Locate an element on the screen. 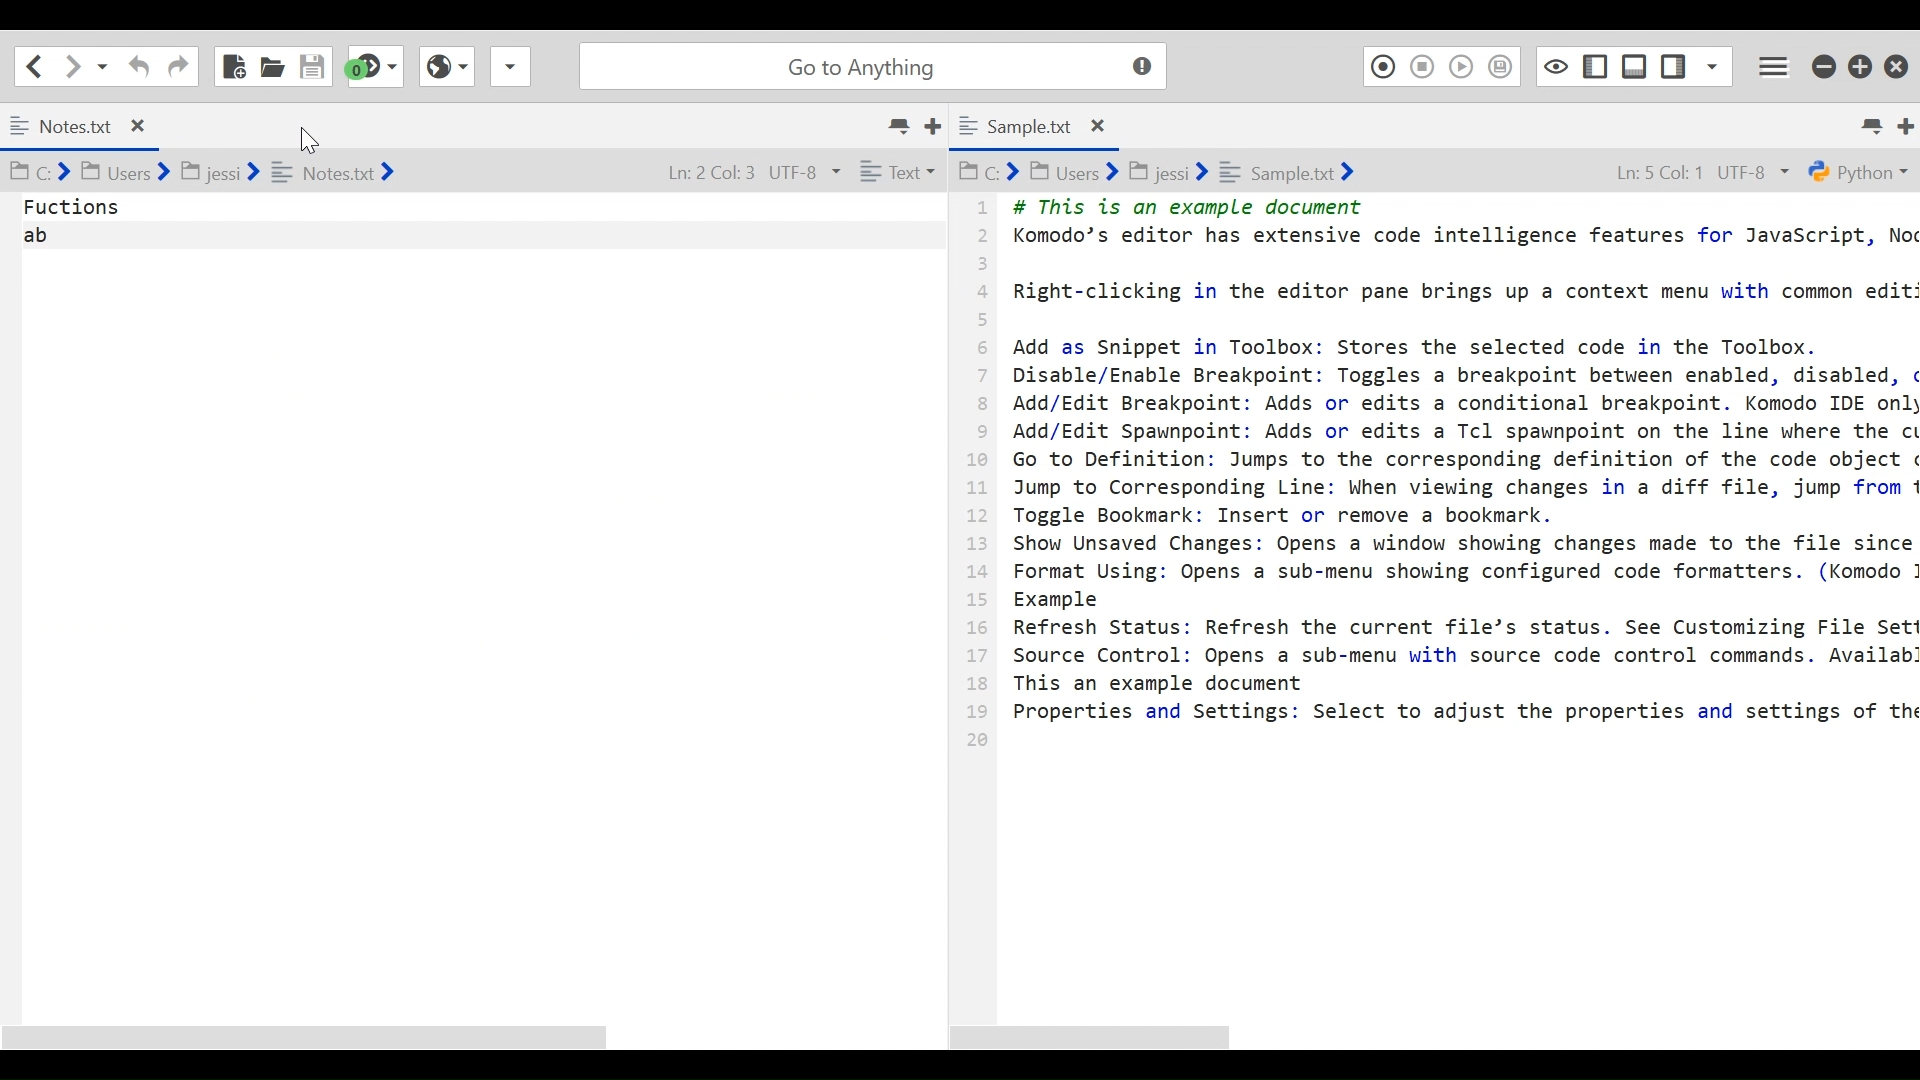  List all tabs is located at coordinates (1870, 122).